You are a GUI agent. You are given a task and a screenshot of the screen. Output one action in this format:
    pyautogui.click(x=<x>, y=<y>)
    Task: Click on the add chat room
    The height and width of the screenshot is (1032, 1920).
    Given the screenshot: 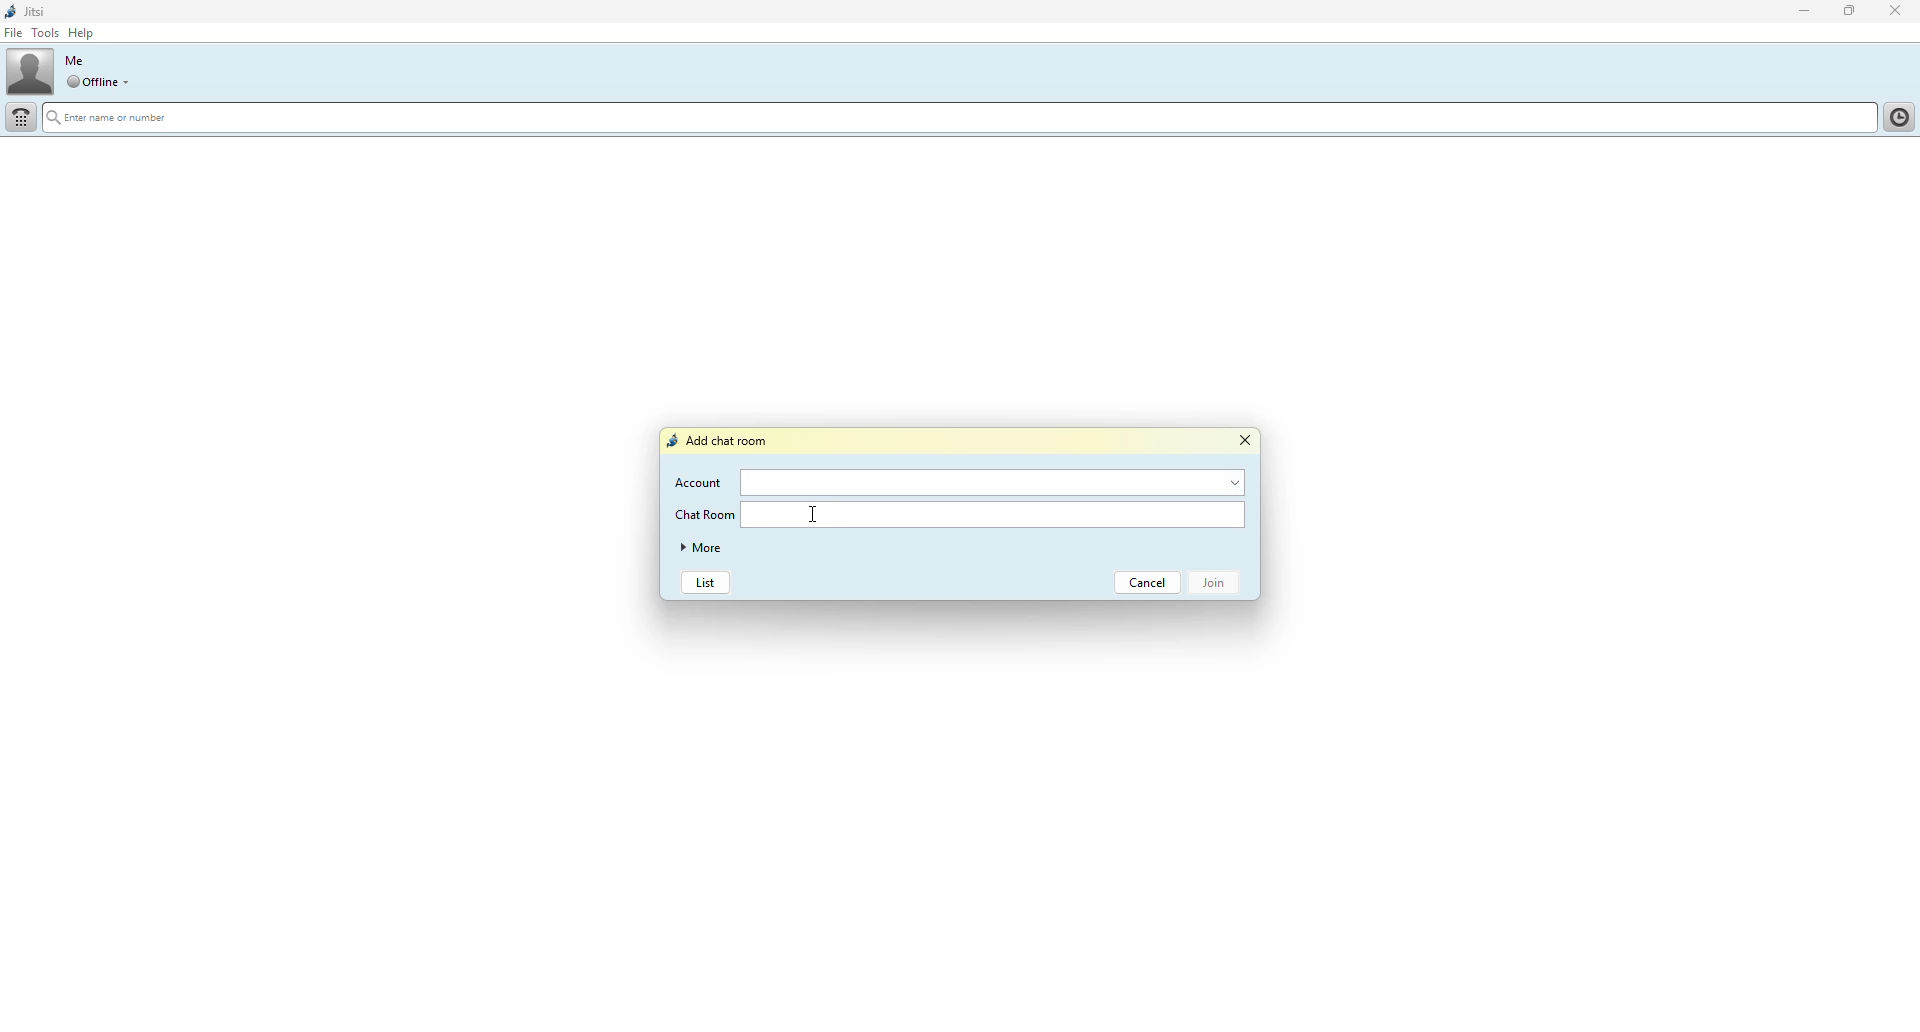 What is the action you would take?
    pyautogui.click(x=721, y=441)
    